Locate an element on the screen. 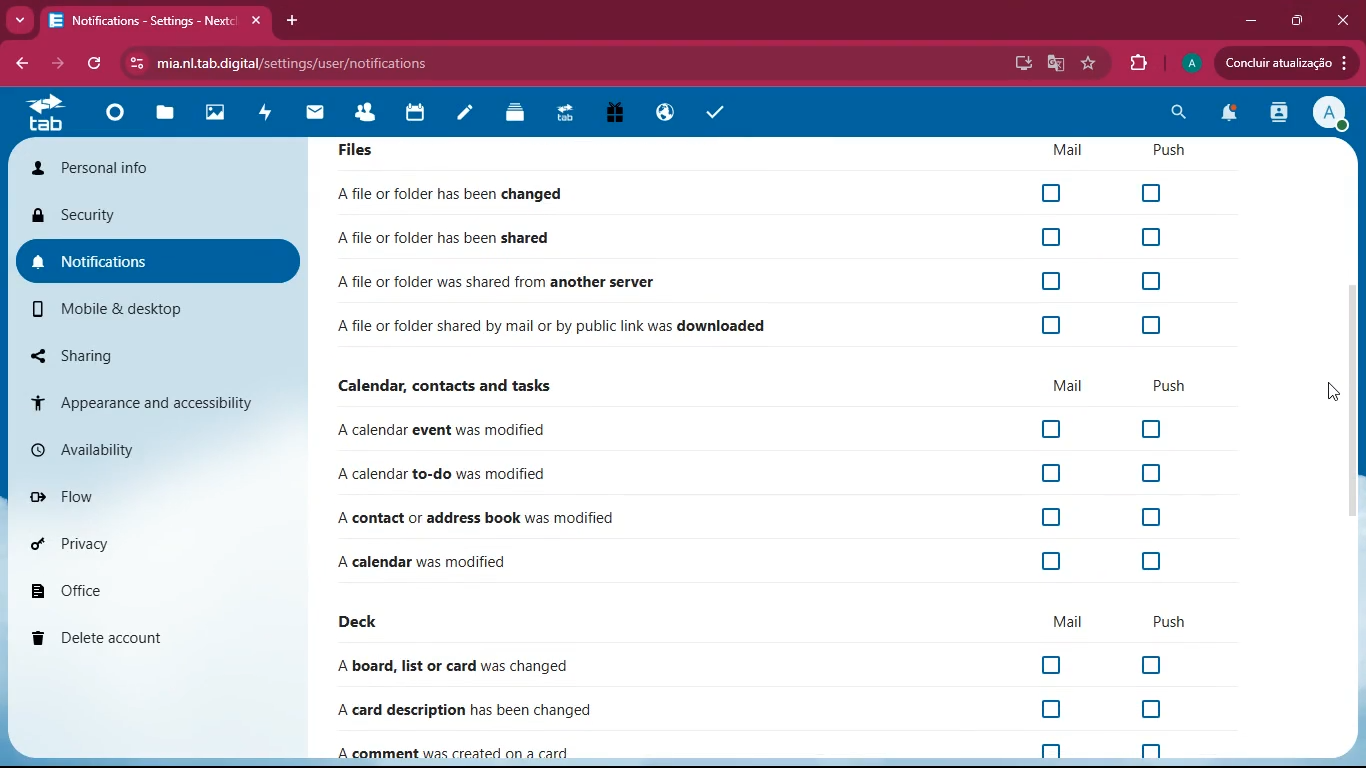 The height and width of the screenshot is (768, 1366). more is located at coordinates (20, 19).